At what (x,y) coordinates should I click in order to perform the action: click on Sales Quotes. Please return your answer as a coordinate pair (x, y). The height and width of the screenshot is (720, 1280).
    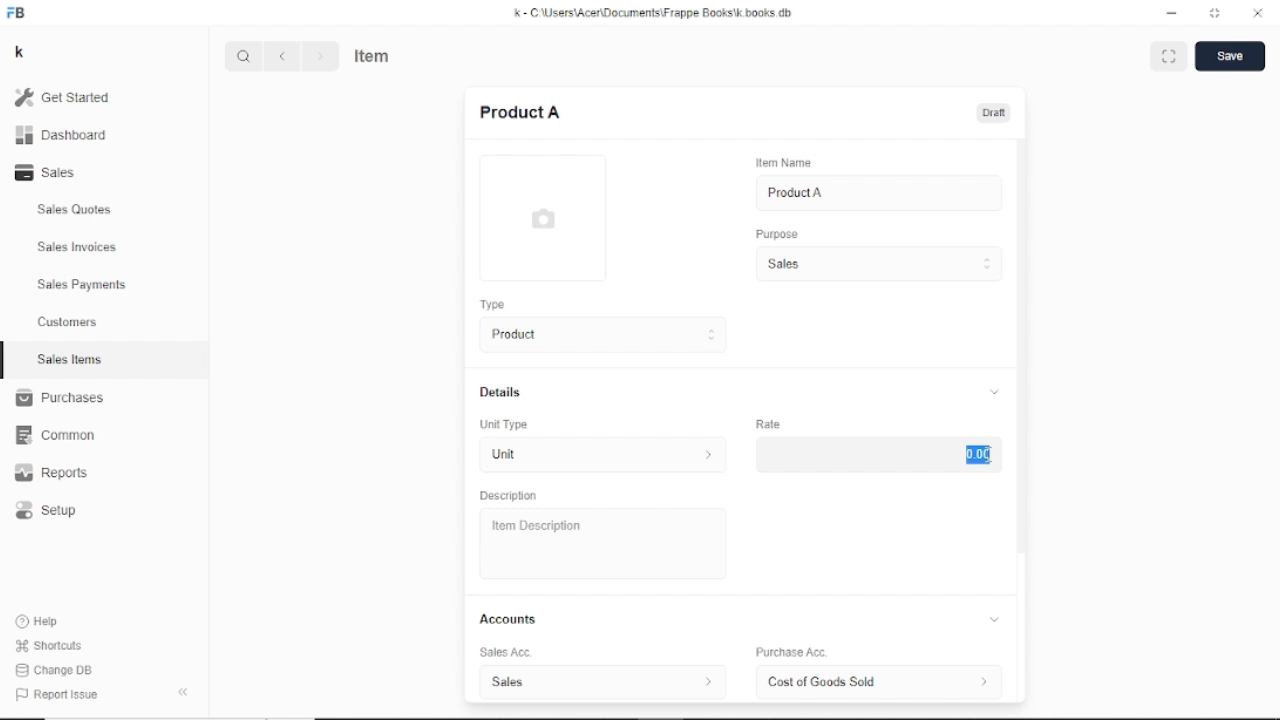
    Looking at the image, I should click on (76, 210).